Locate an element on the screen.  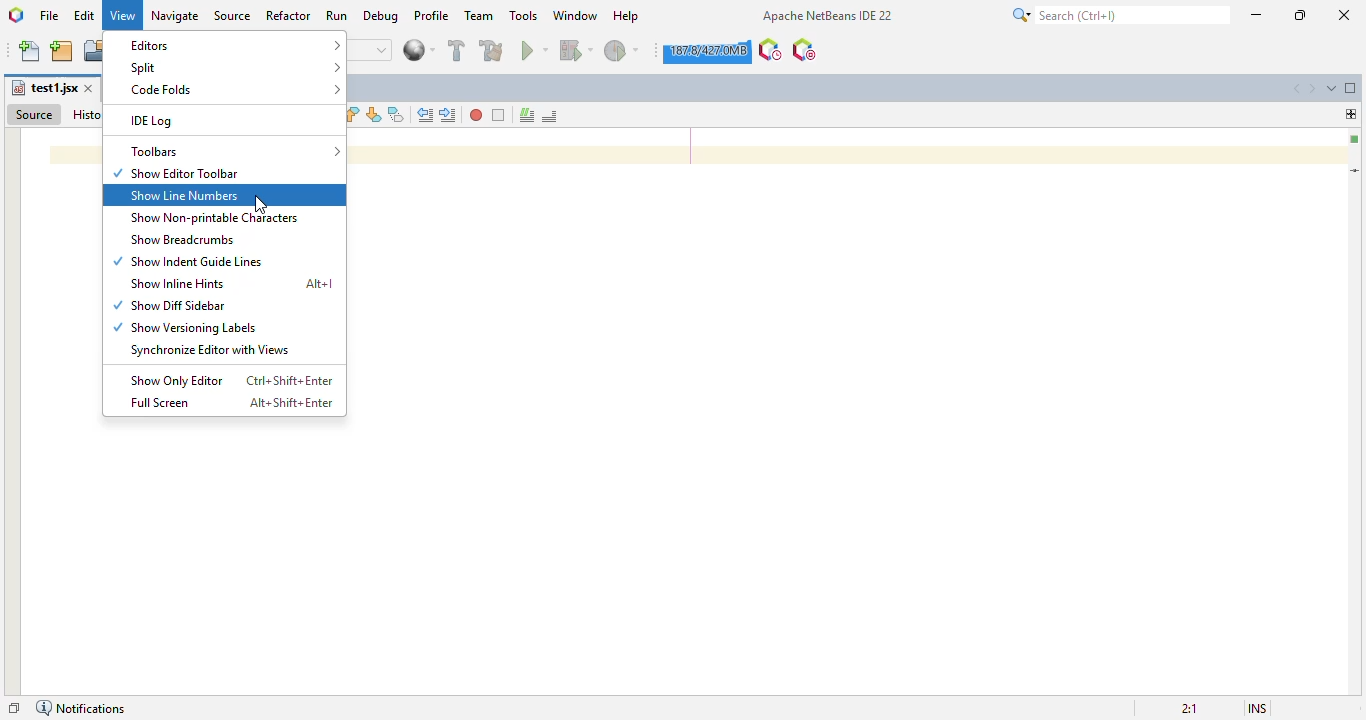
source is located at coordinates (35, 115).